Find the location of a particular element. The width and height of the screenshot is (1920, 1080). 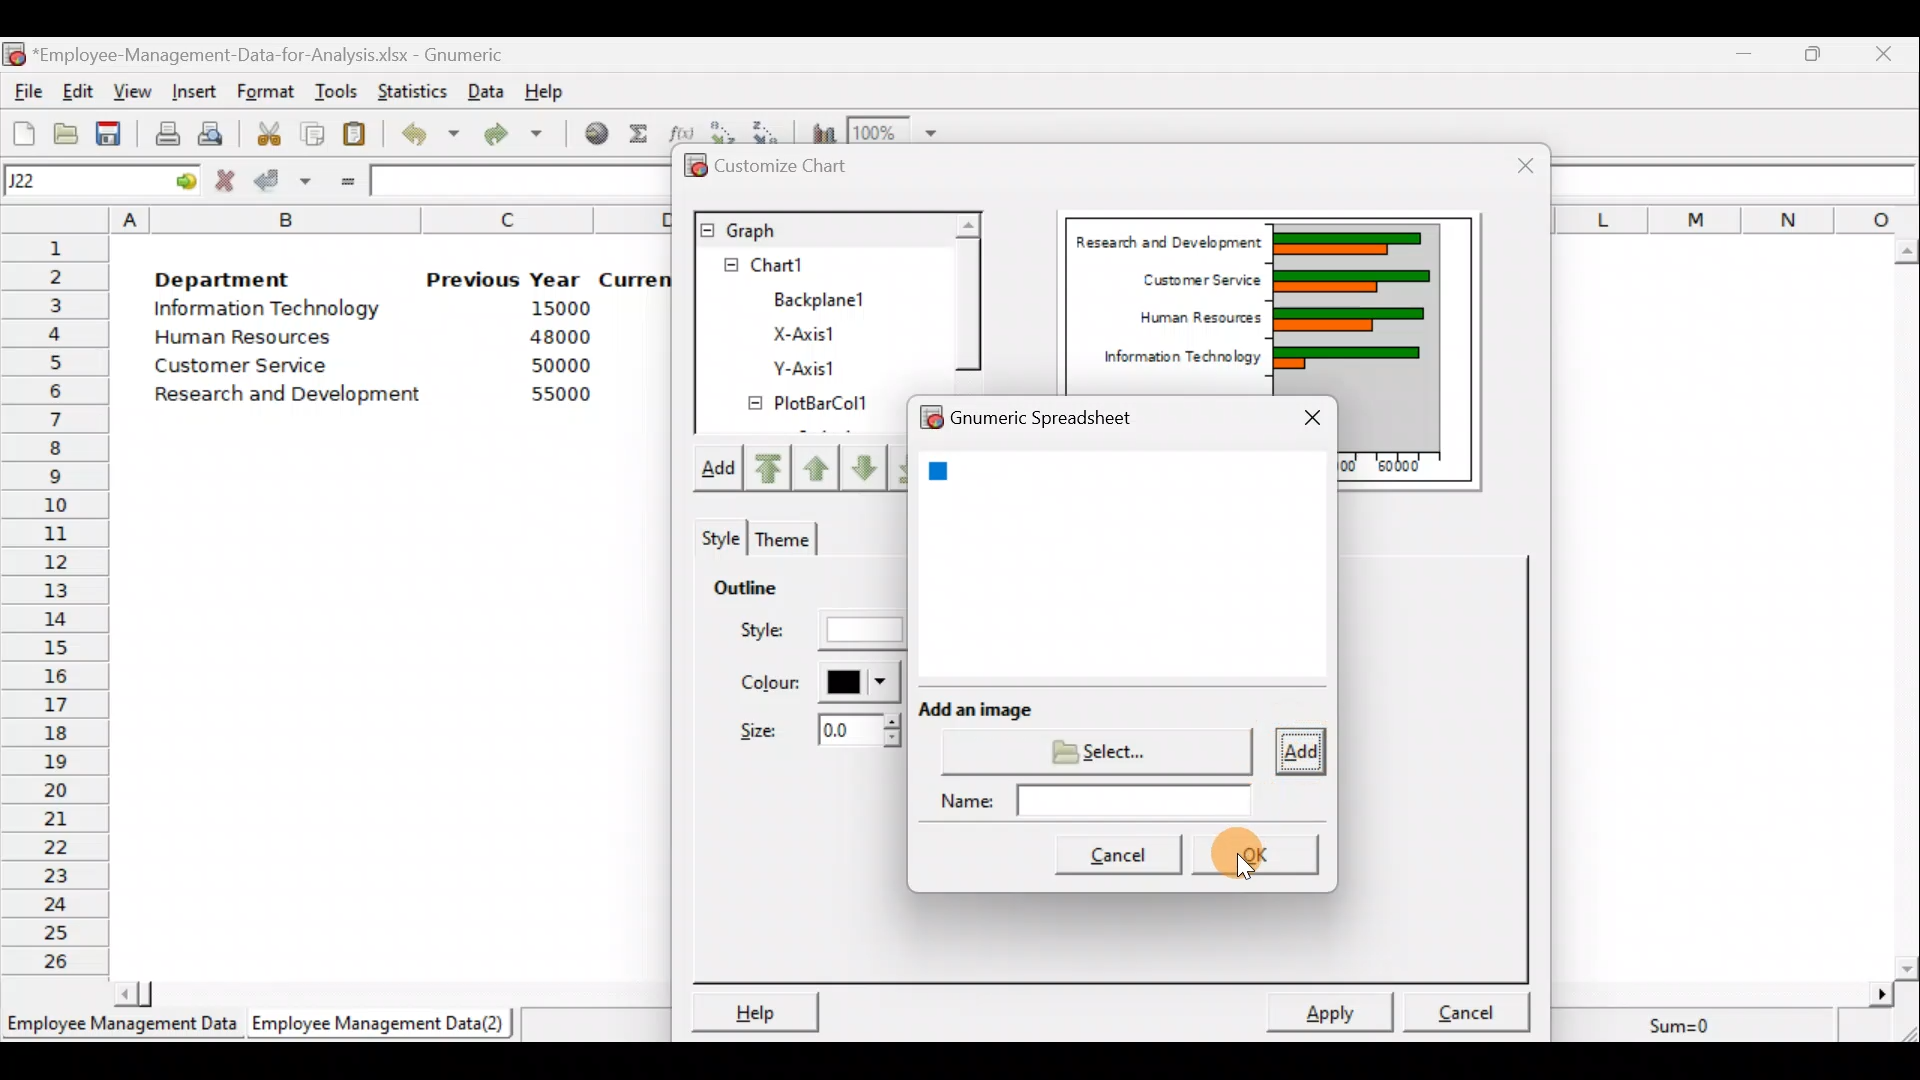

Research and Development is located at coordinates (1165, 237).